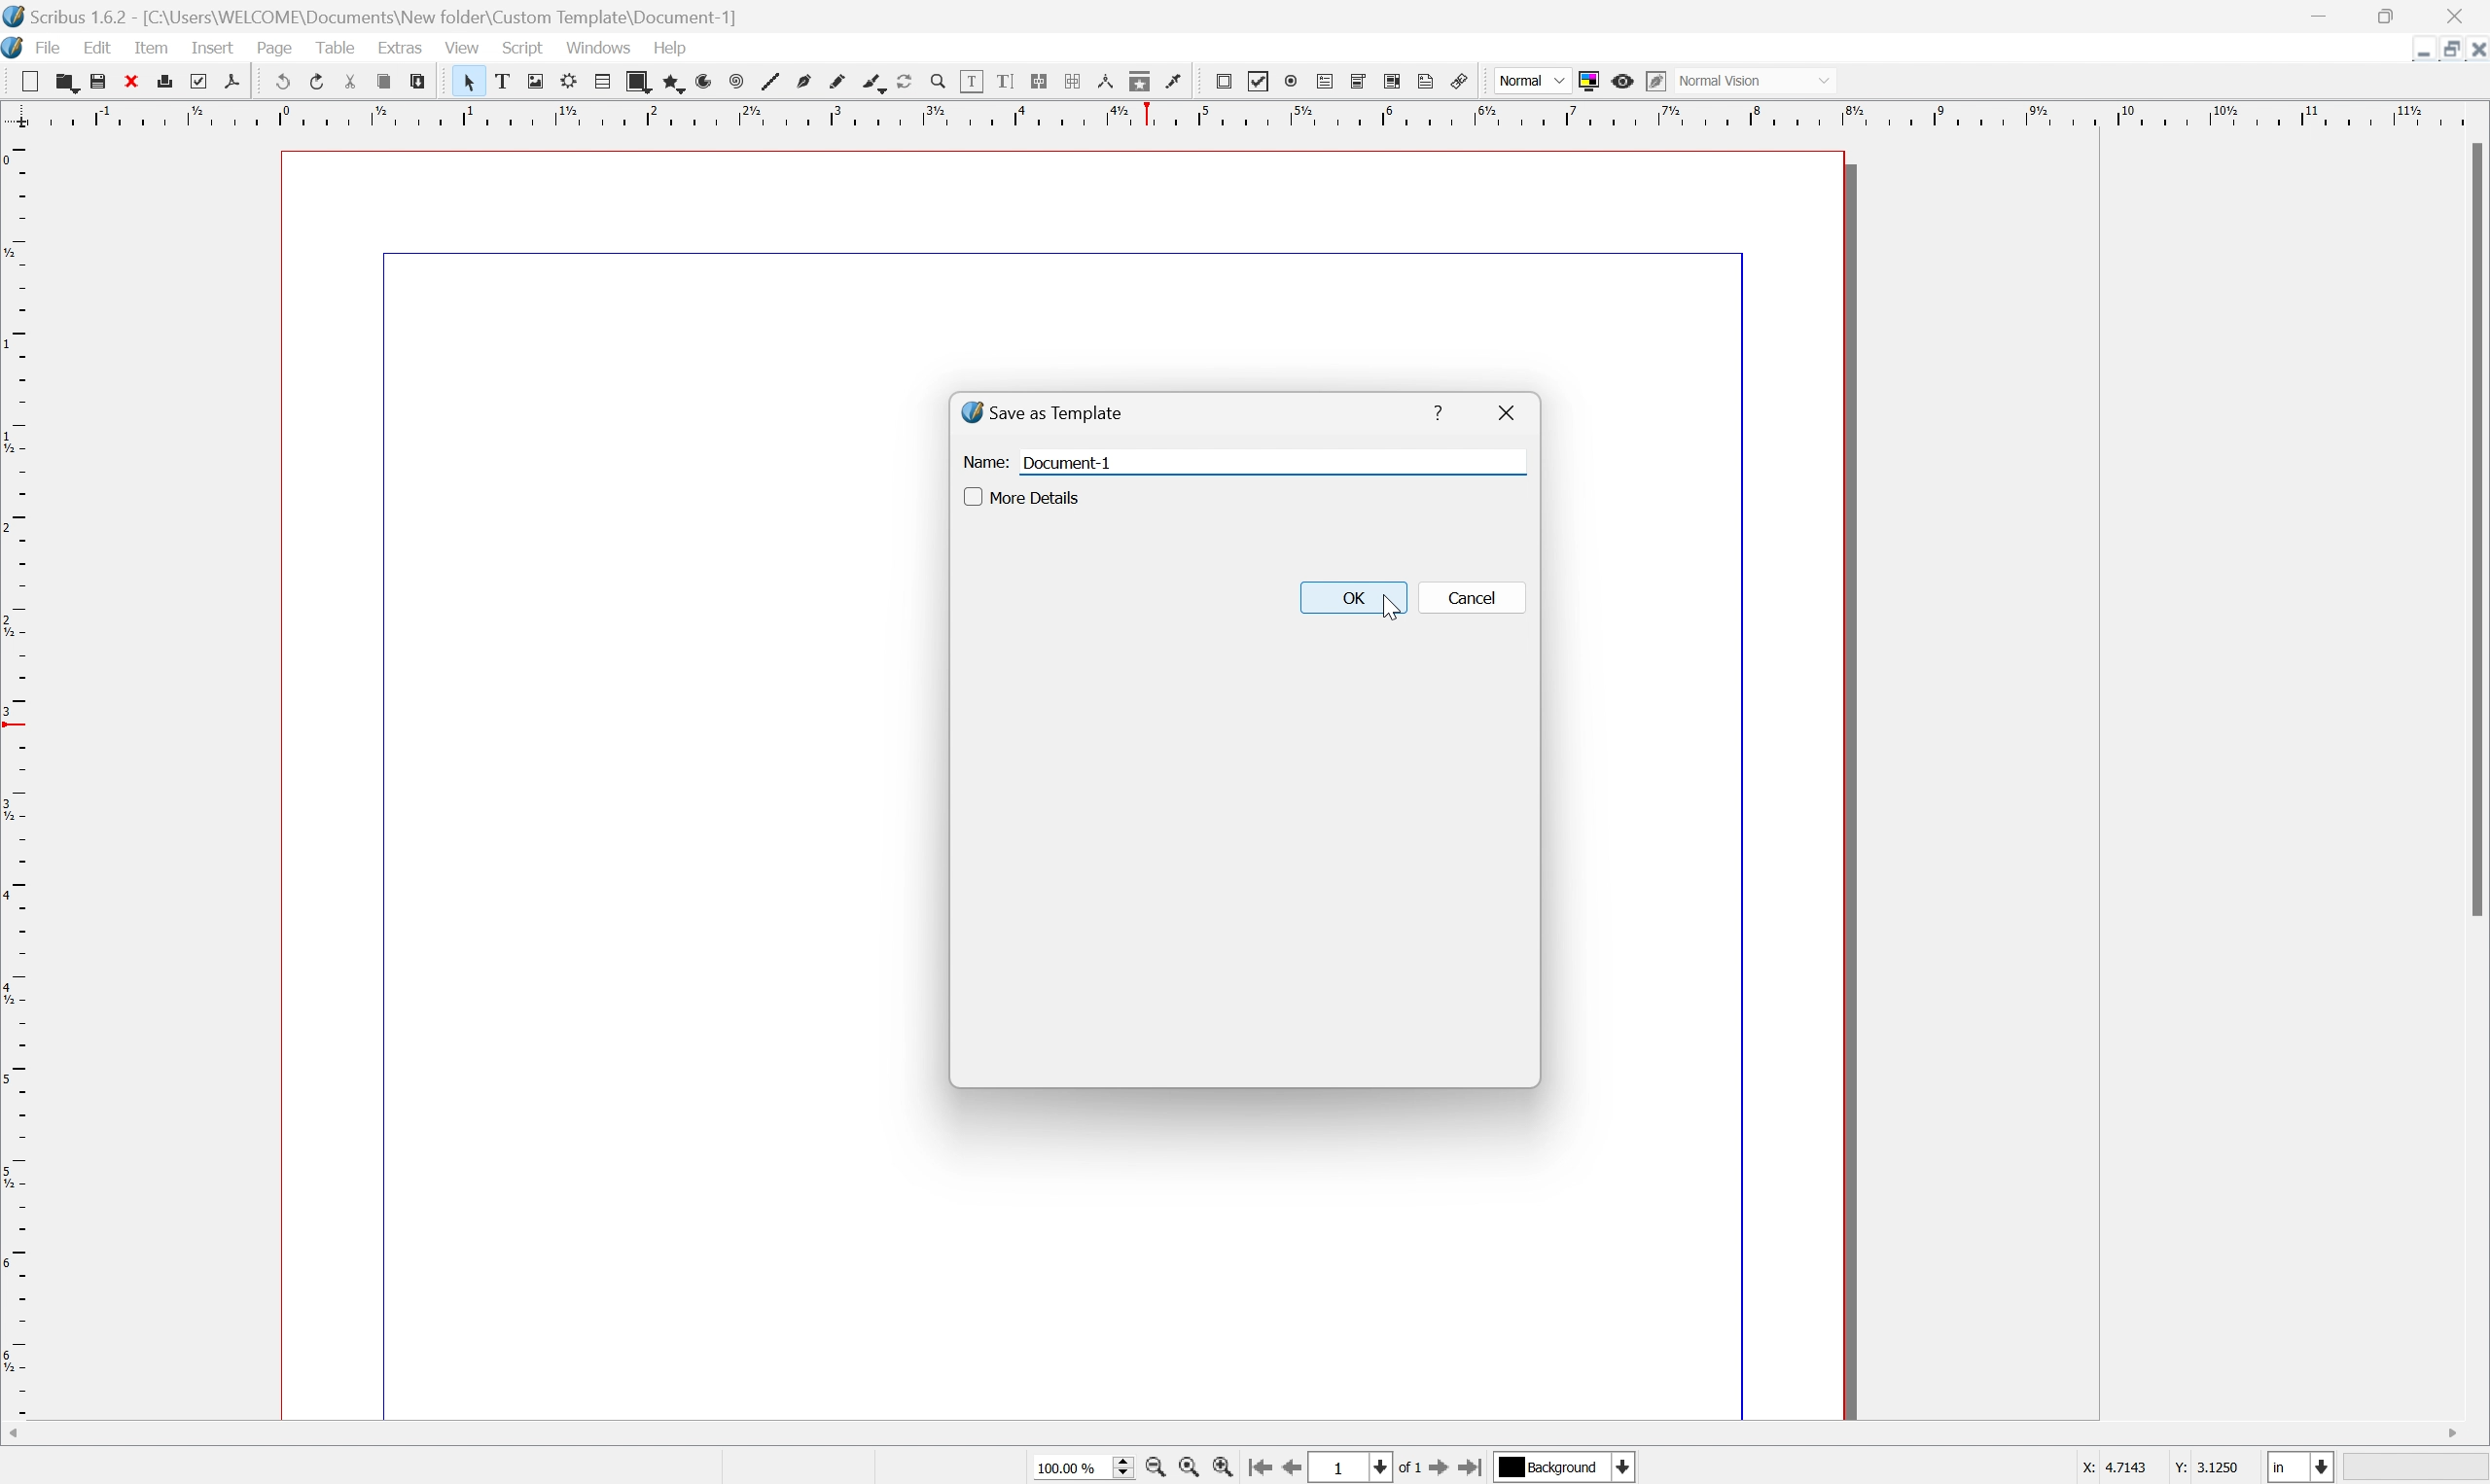 The width and height of the screenshot is (2490, 1484). Describe the element at coordinates (1474, 597) in the screenshot. I see `Cancel` at that location.